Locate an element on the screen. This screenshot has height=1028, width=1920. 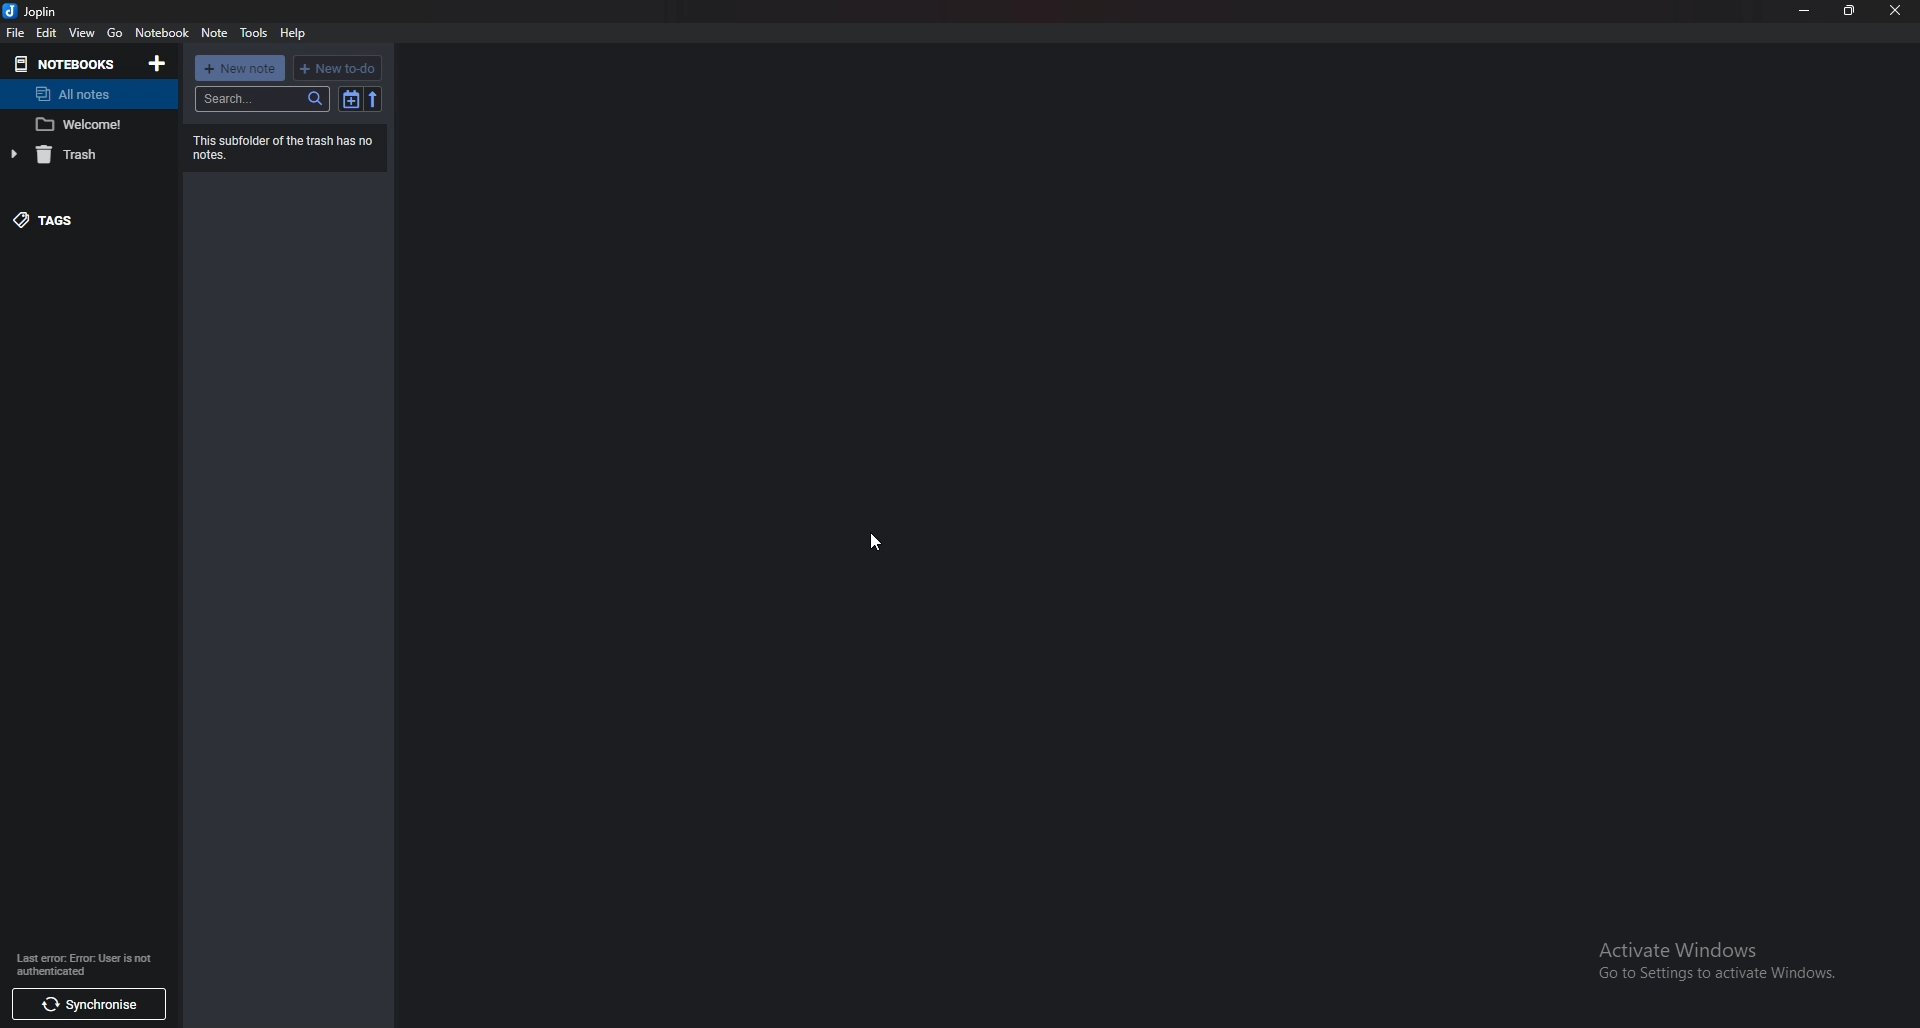
All notes is located at coordinates (85, 94).